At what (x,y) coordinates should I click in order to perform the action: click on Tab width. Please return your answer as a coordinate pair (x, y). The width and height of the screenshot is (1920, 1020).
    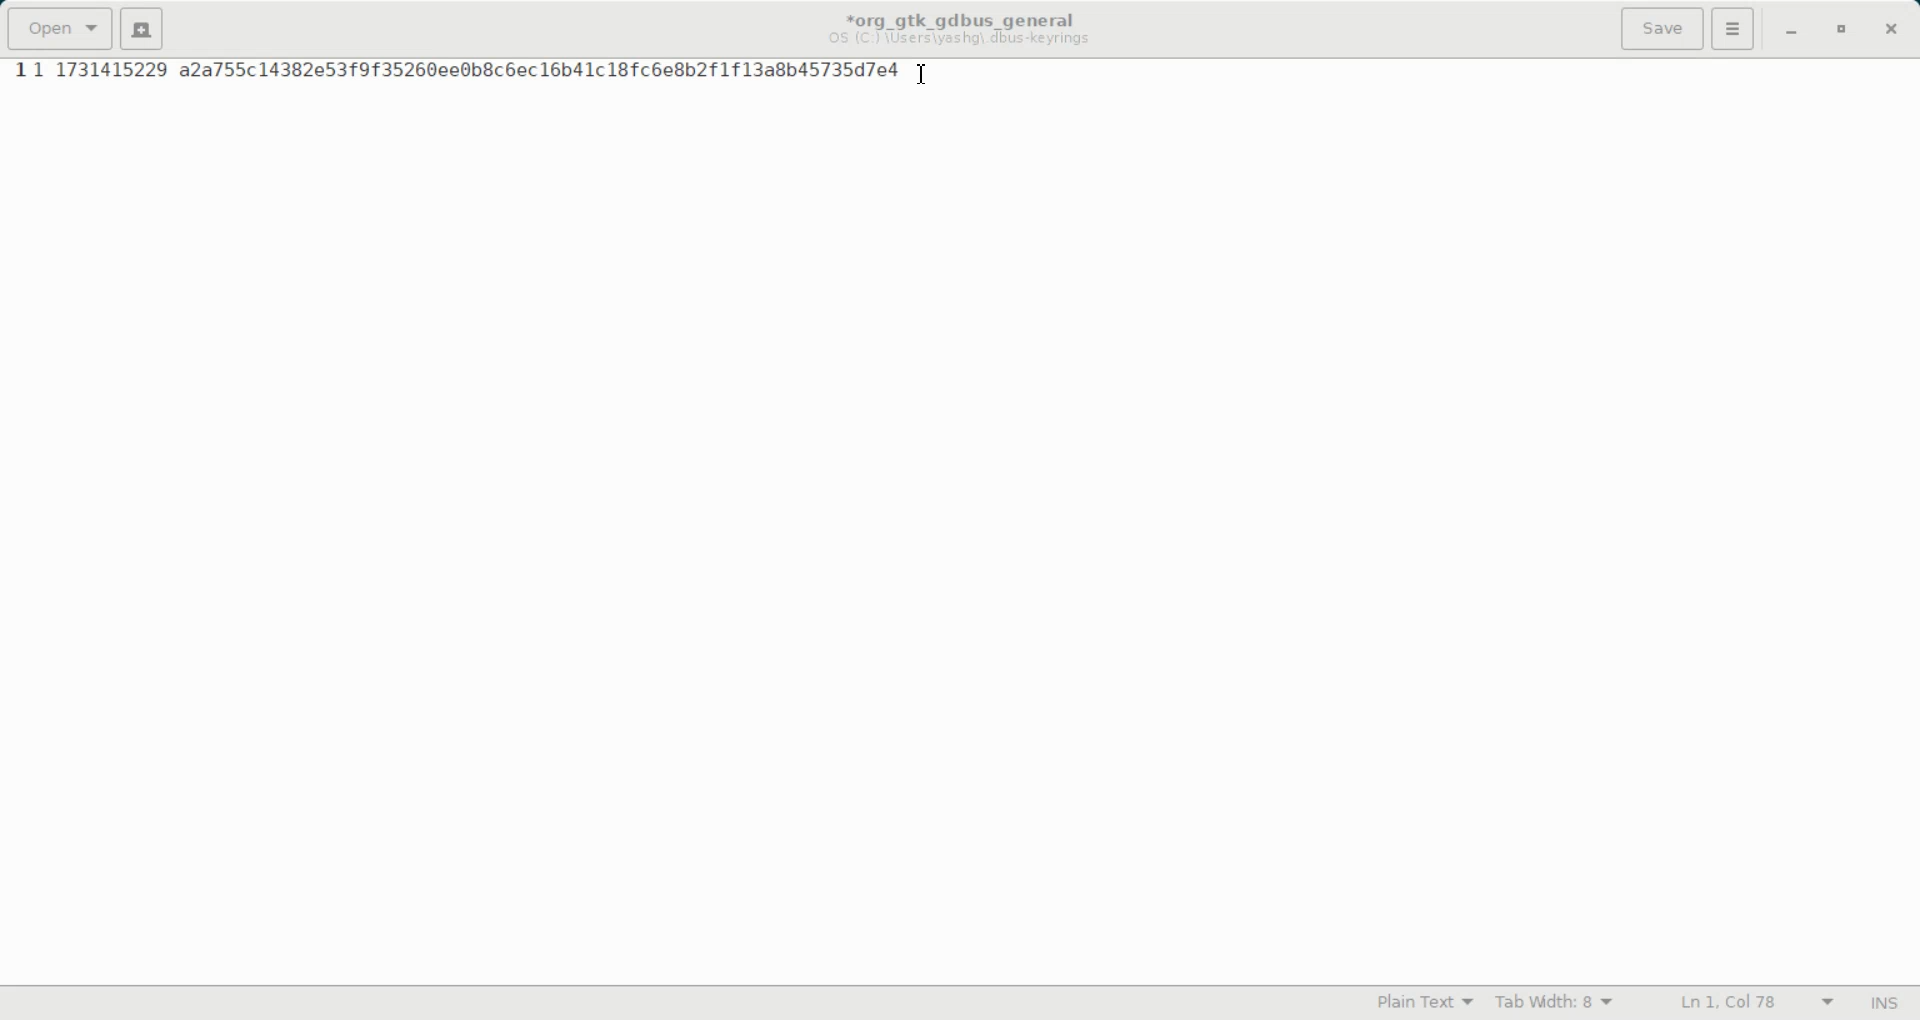
    Looking at the image, I should click on (1555, 1003).